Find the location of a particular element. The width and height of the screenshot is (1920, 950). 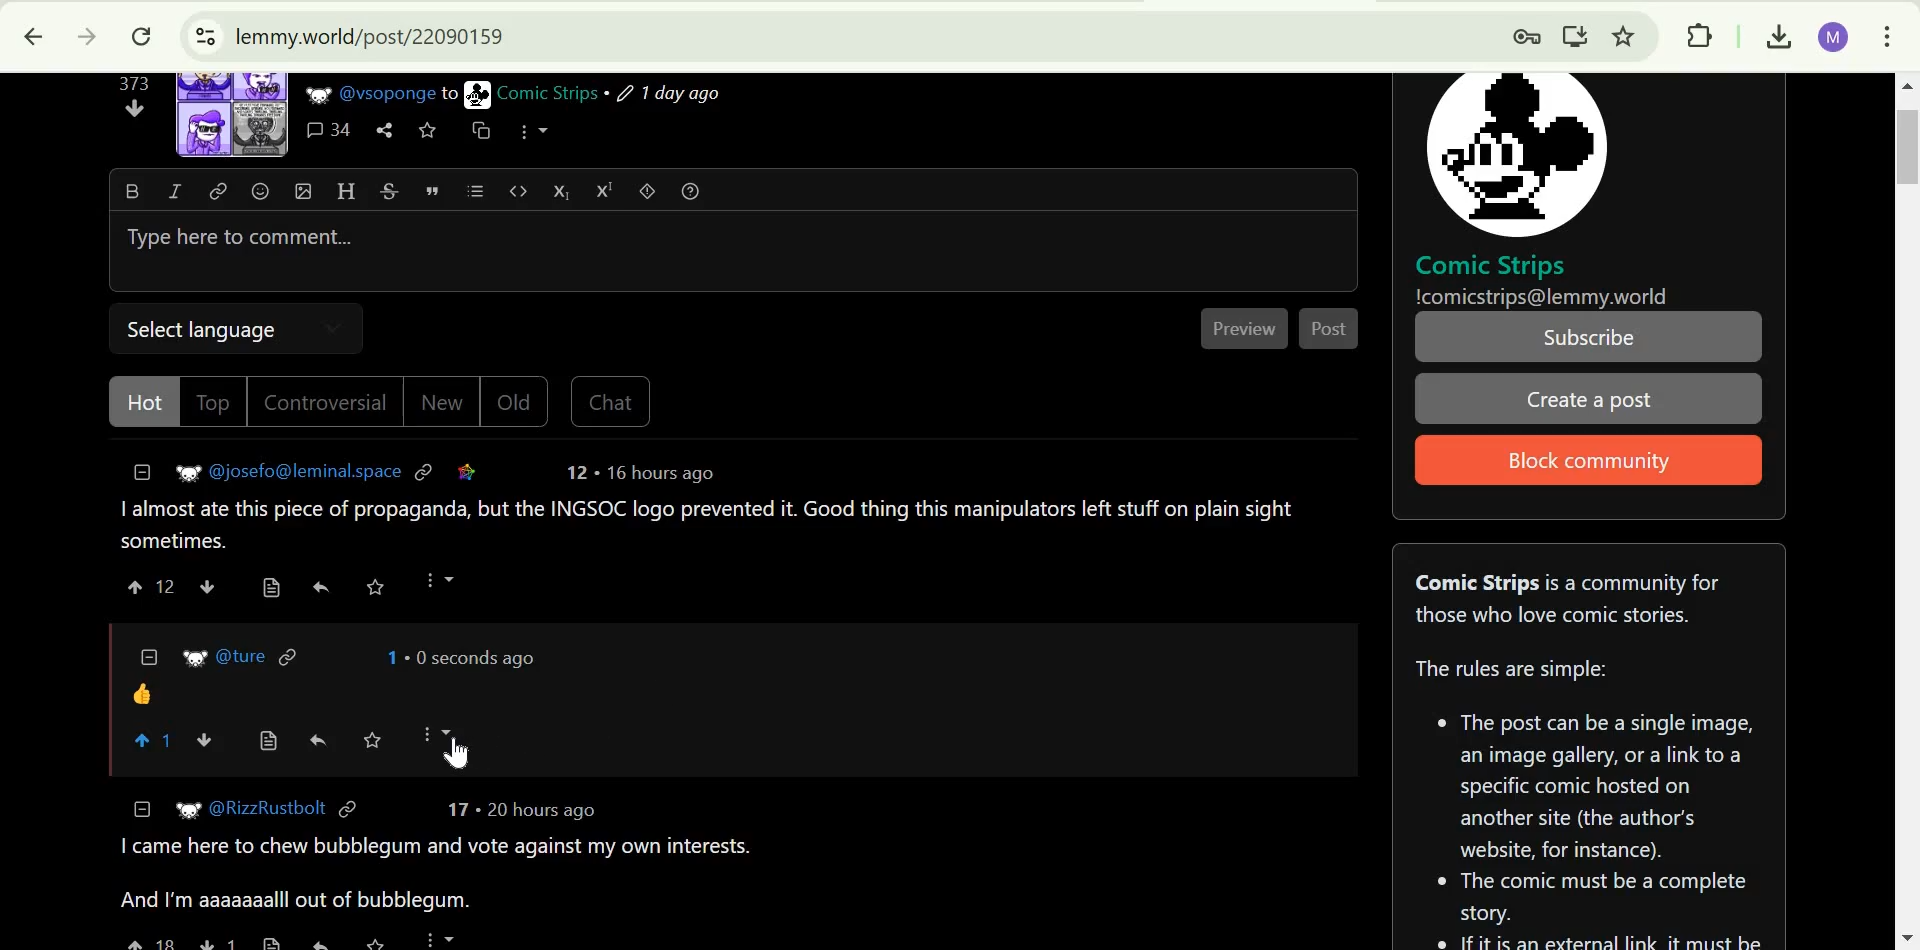

picture is located at coordinates (195, 658).